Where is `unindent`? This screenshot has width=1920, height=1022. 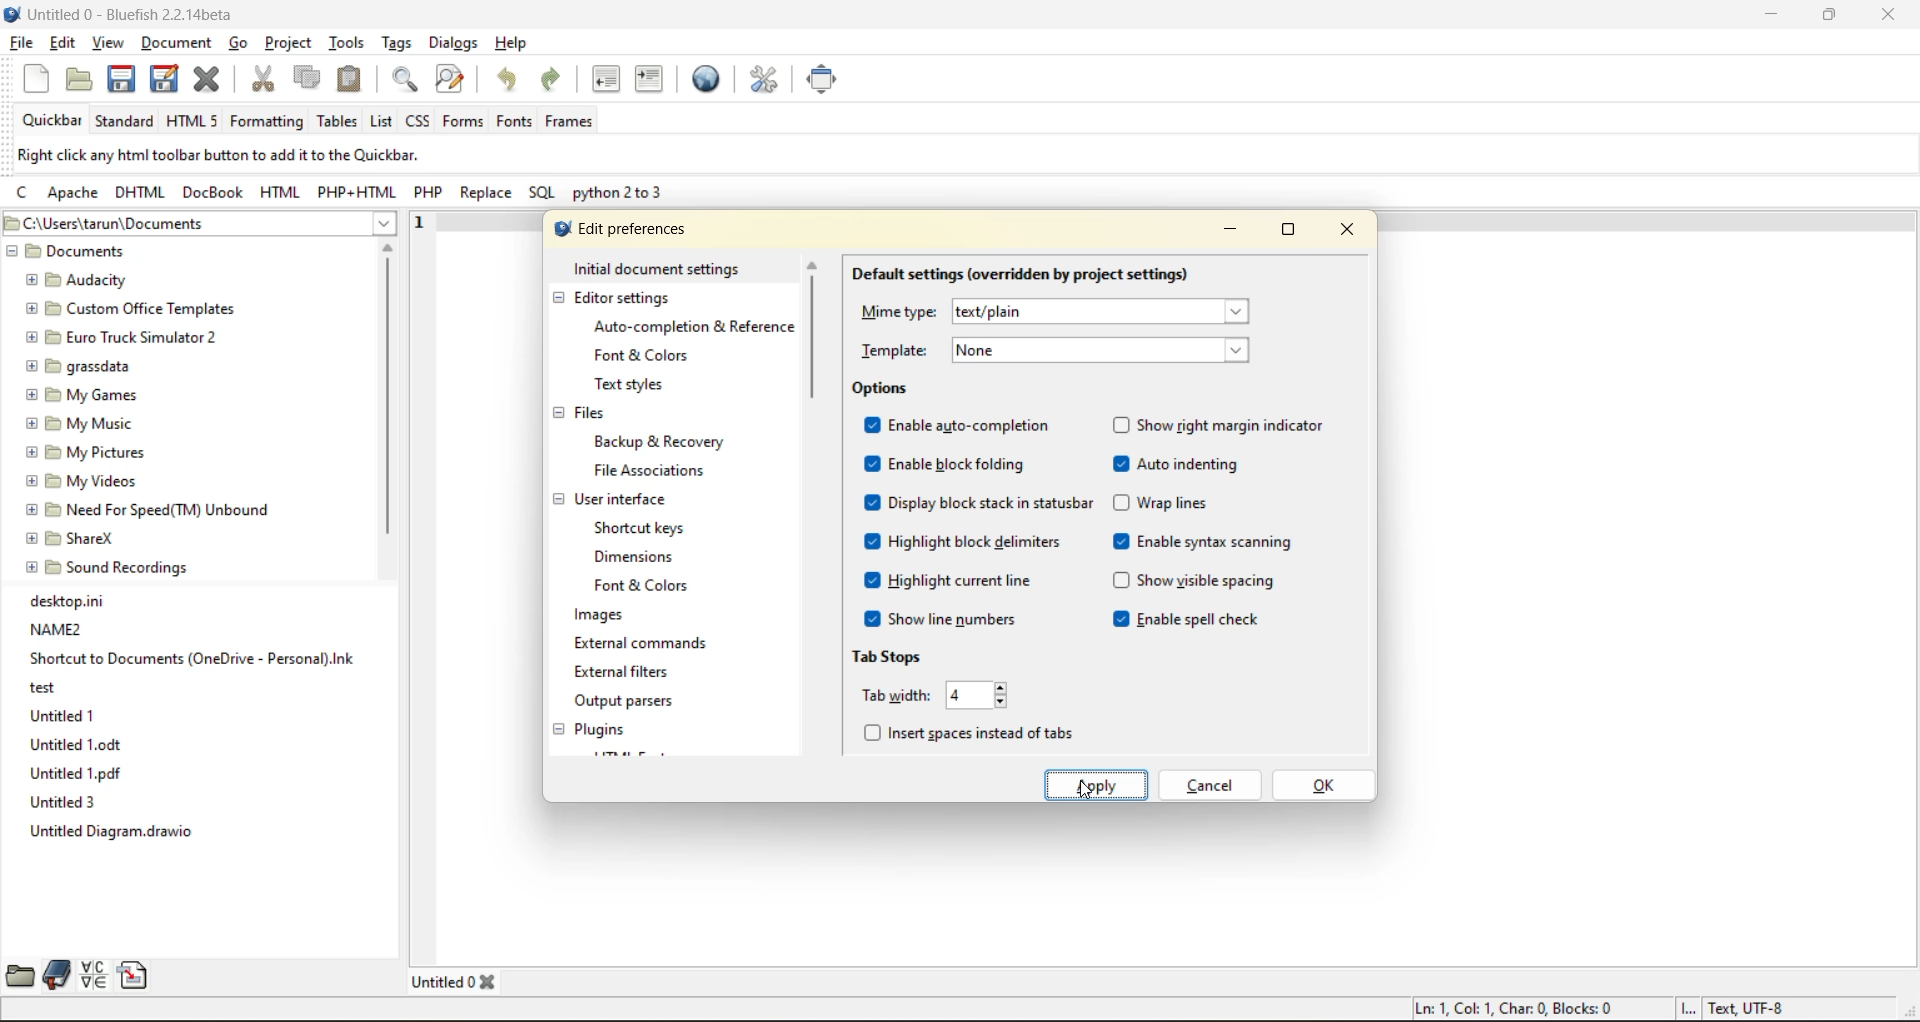 unindent is located at coordinates (606, 80).